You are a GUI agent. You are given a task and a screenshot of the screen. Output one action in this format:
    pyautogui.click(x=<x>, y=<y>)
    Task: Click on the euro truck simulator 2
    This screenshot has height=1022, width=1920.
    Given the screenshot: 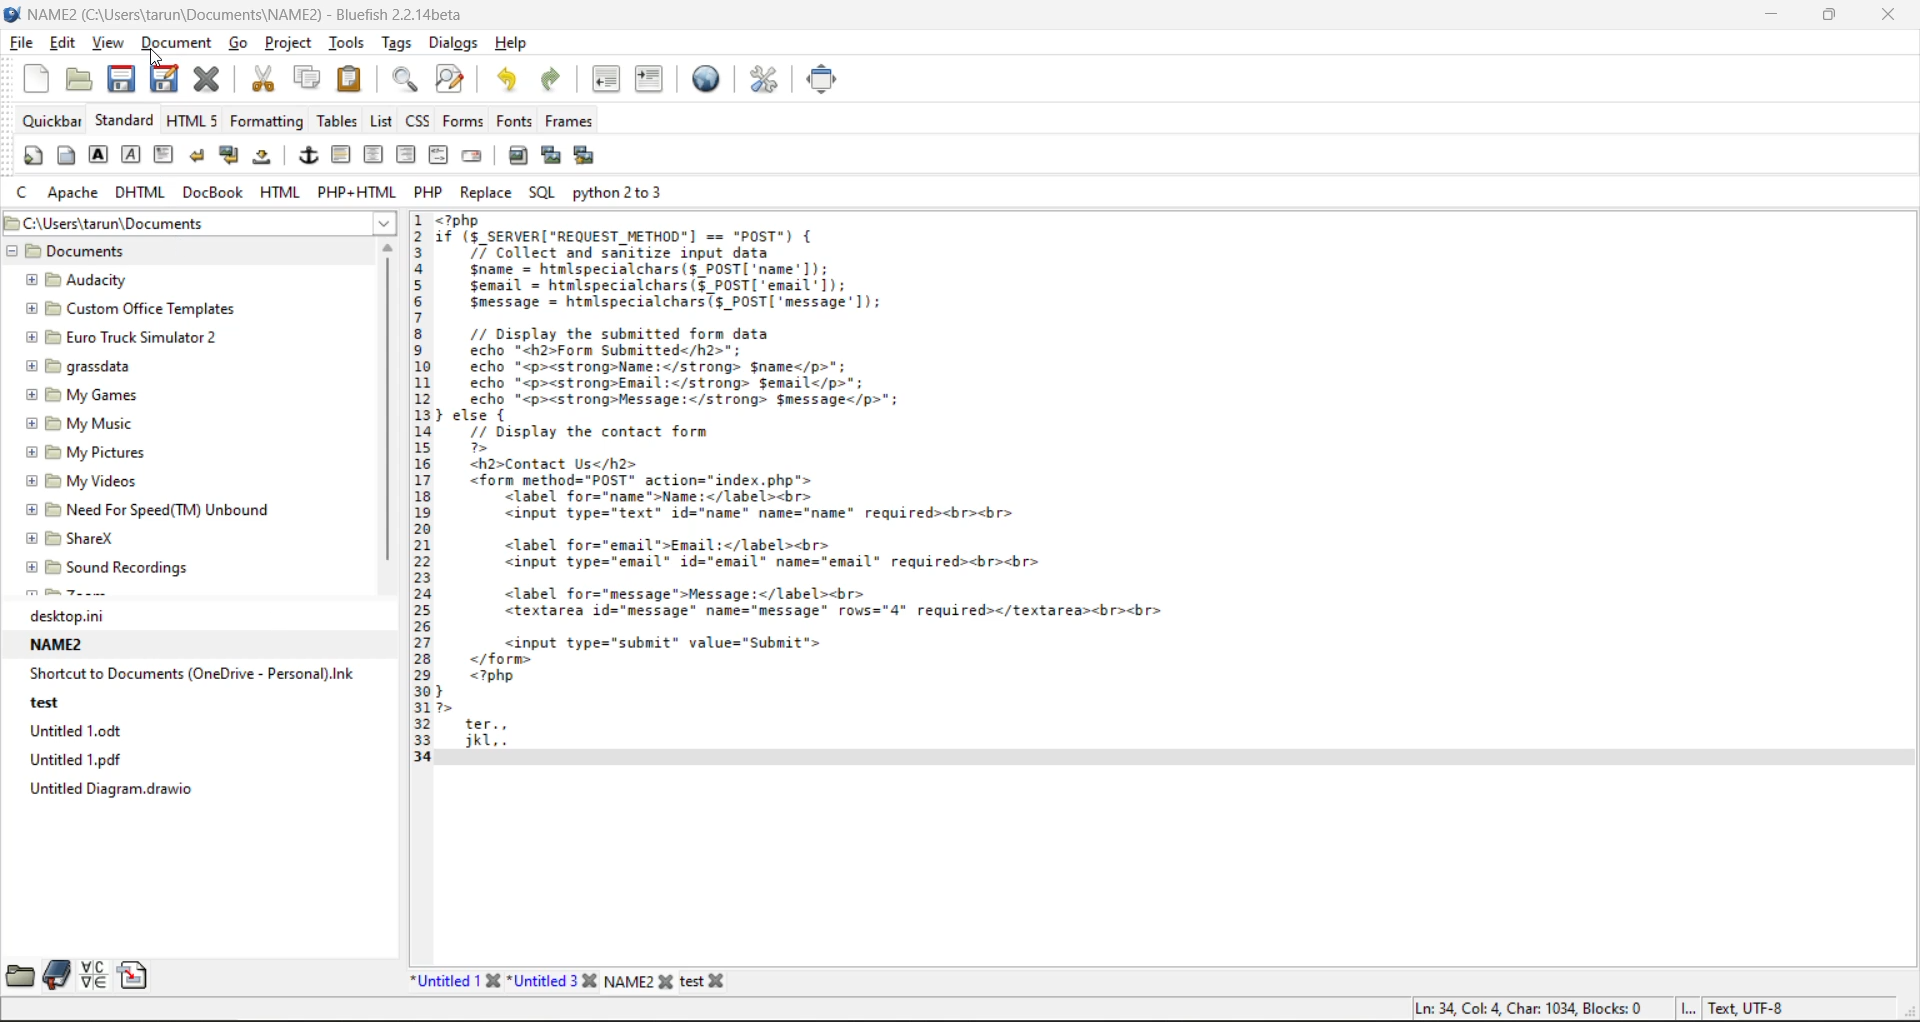 What is the action you would take?
    pyautogui.click(x=132, y=339)
    